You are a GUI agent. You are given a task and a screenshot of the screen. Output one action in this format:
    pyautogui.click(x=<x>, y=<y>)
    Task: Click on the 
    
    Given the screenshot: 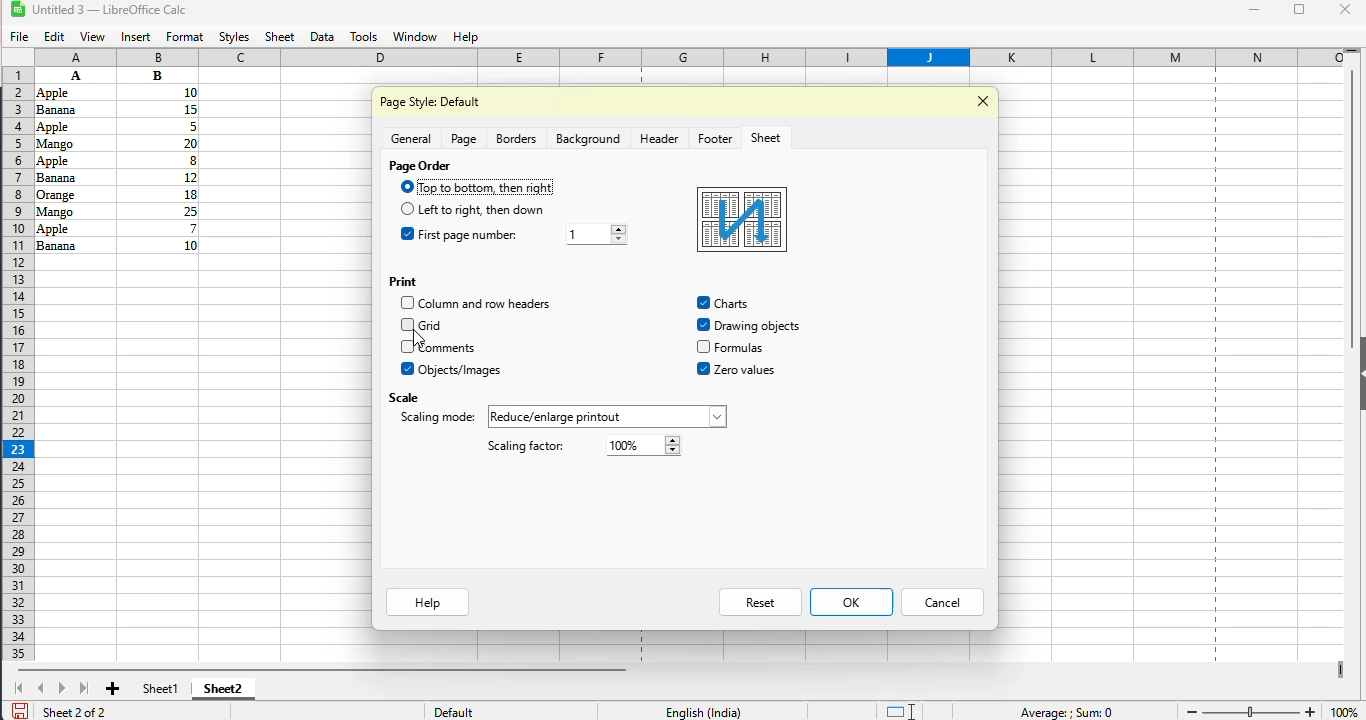 What is the action you would take?
    pyautogui.click(x=159, y=193)
    